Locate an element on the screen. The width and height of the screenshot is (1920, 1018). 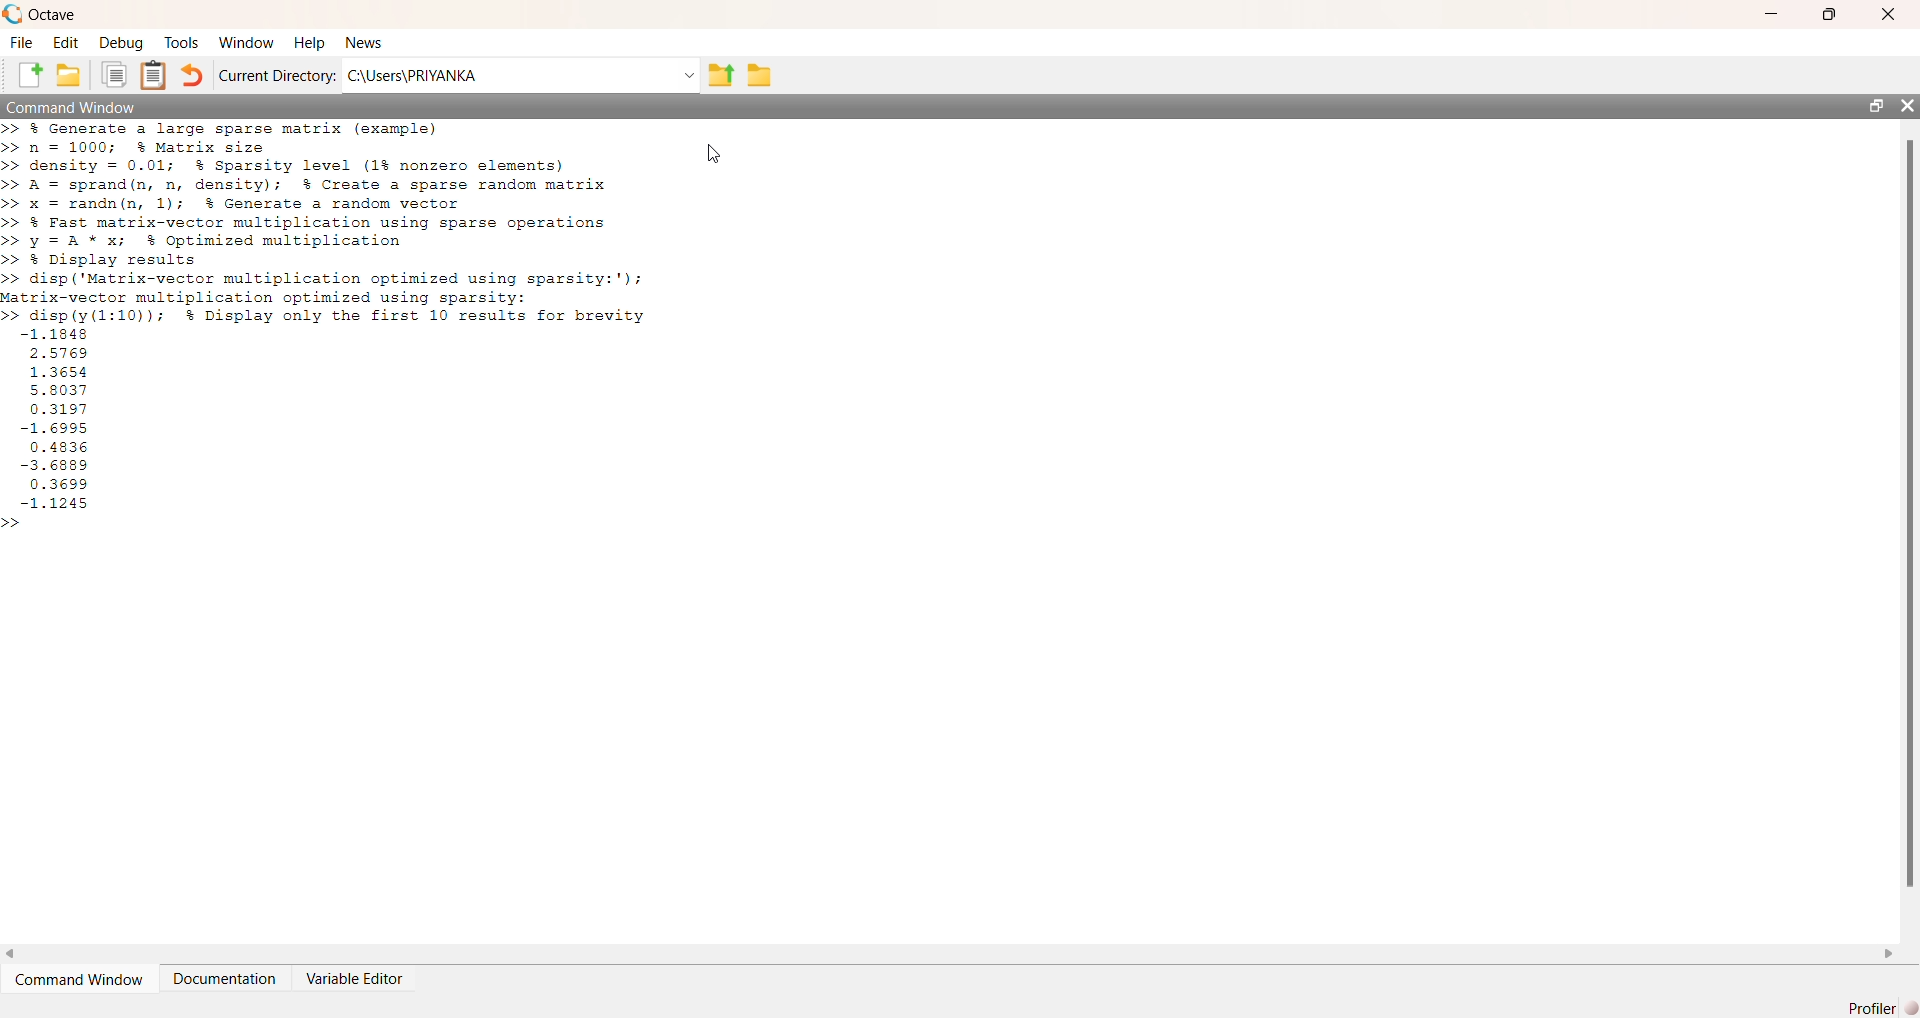
paste is located at coordinates (154, 76).